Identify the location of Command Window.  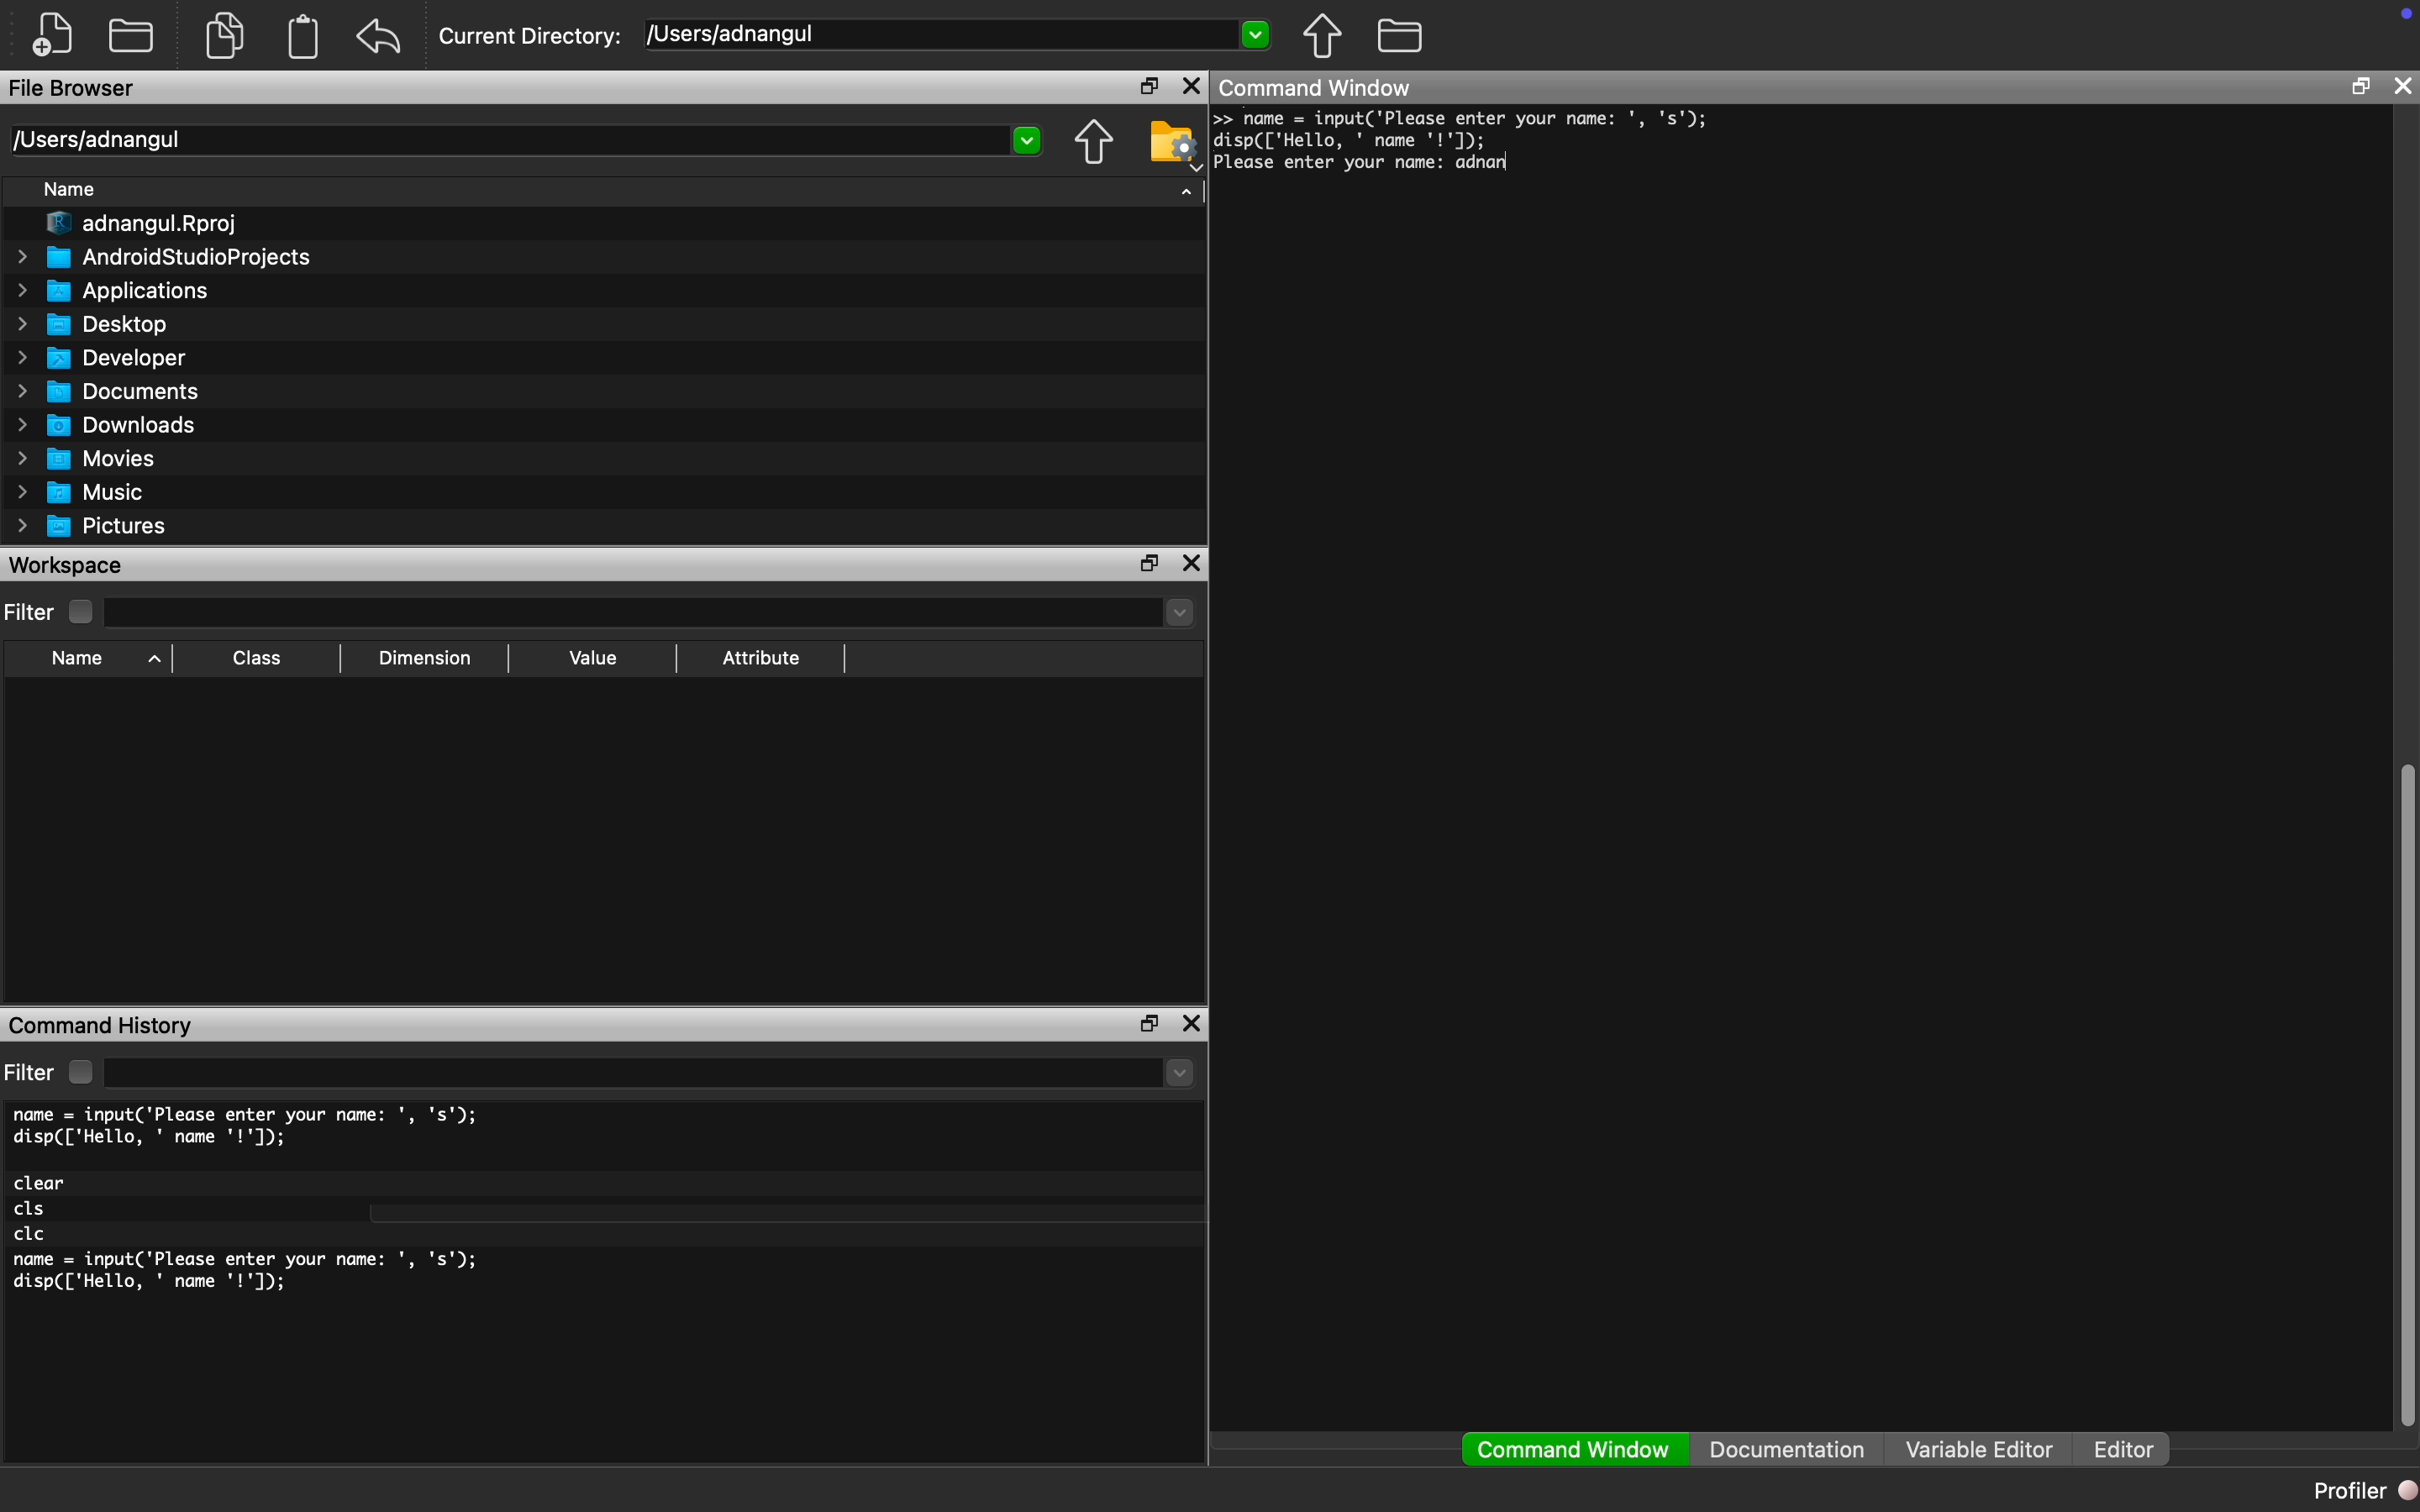
(1318, 86).